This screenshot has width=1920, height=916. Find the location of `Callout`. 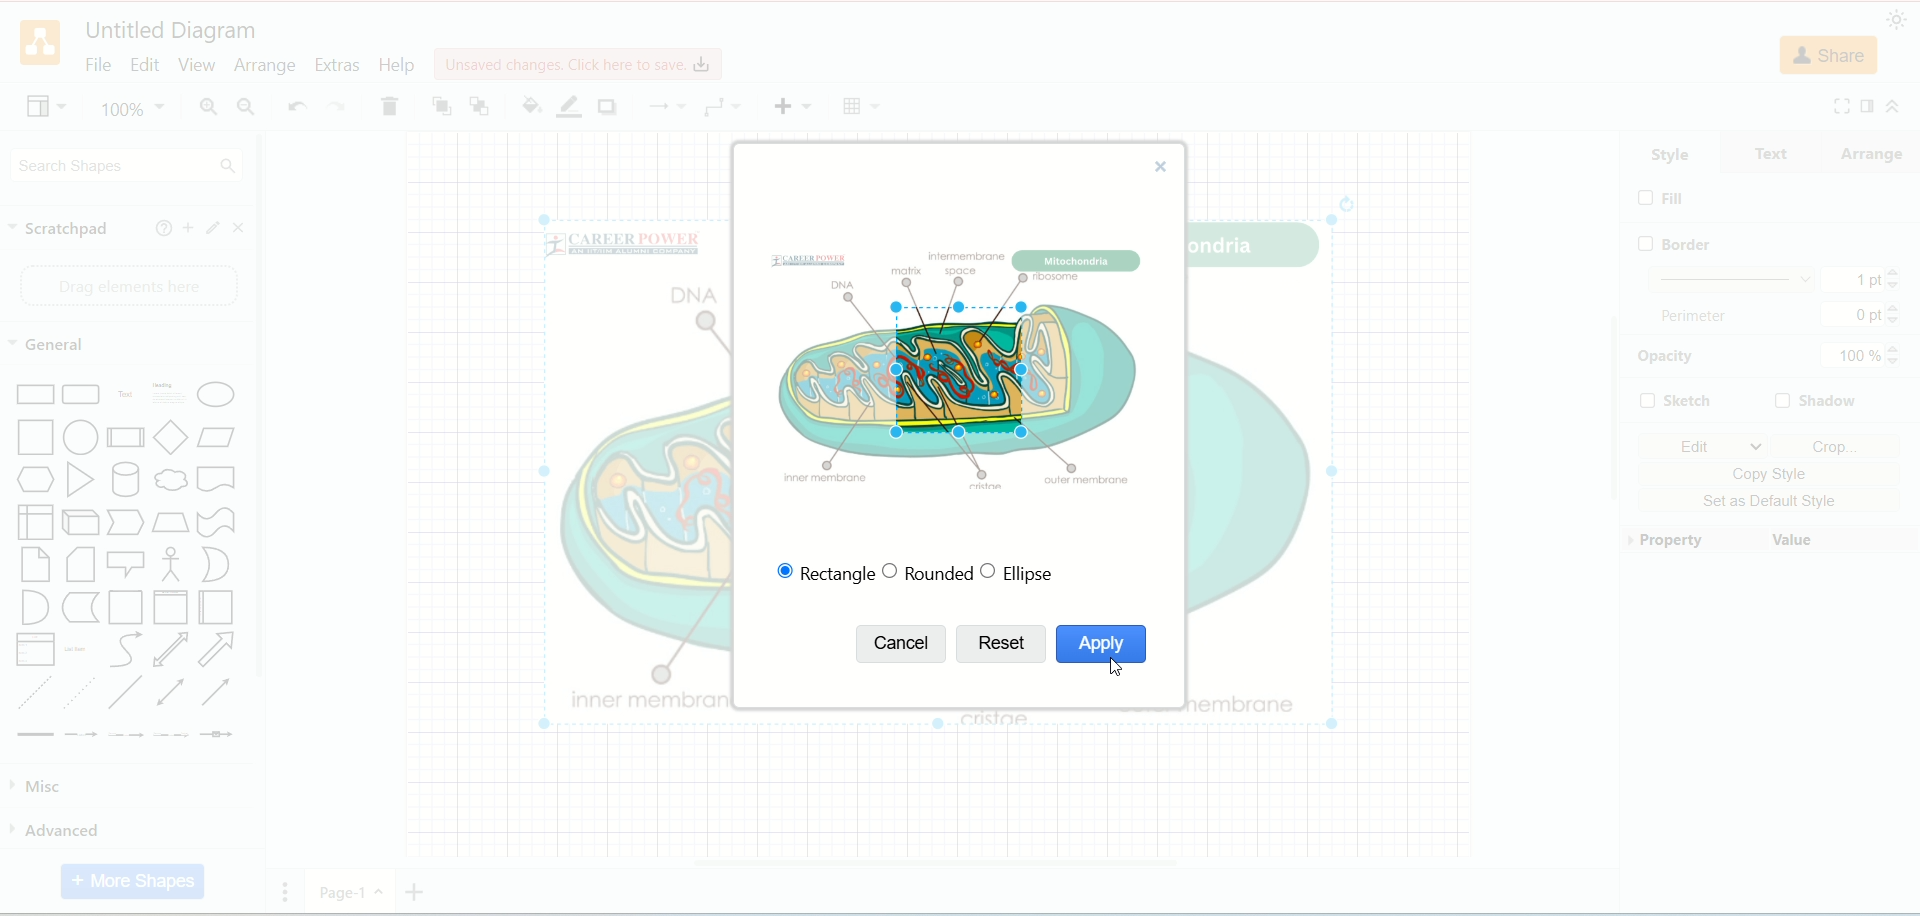

Callout is located at coordinates (125, 567).